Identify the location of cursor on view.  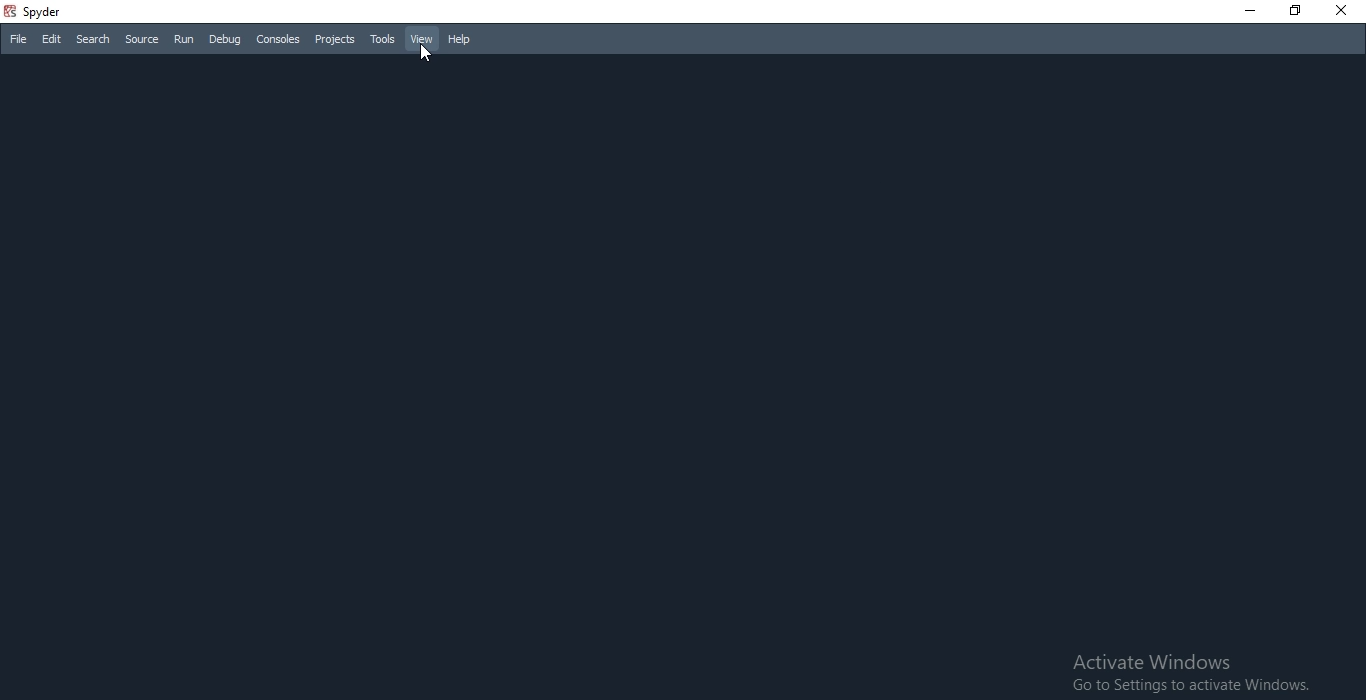
(428, 55).